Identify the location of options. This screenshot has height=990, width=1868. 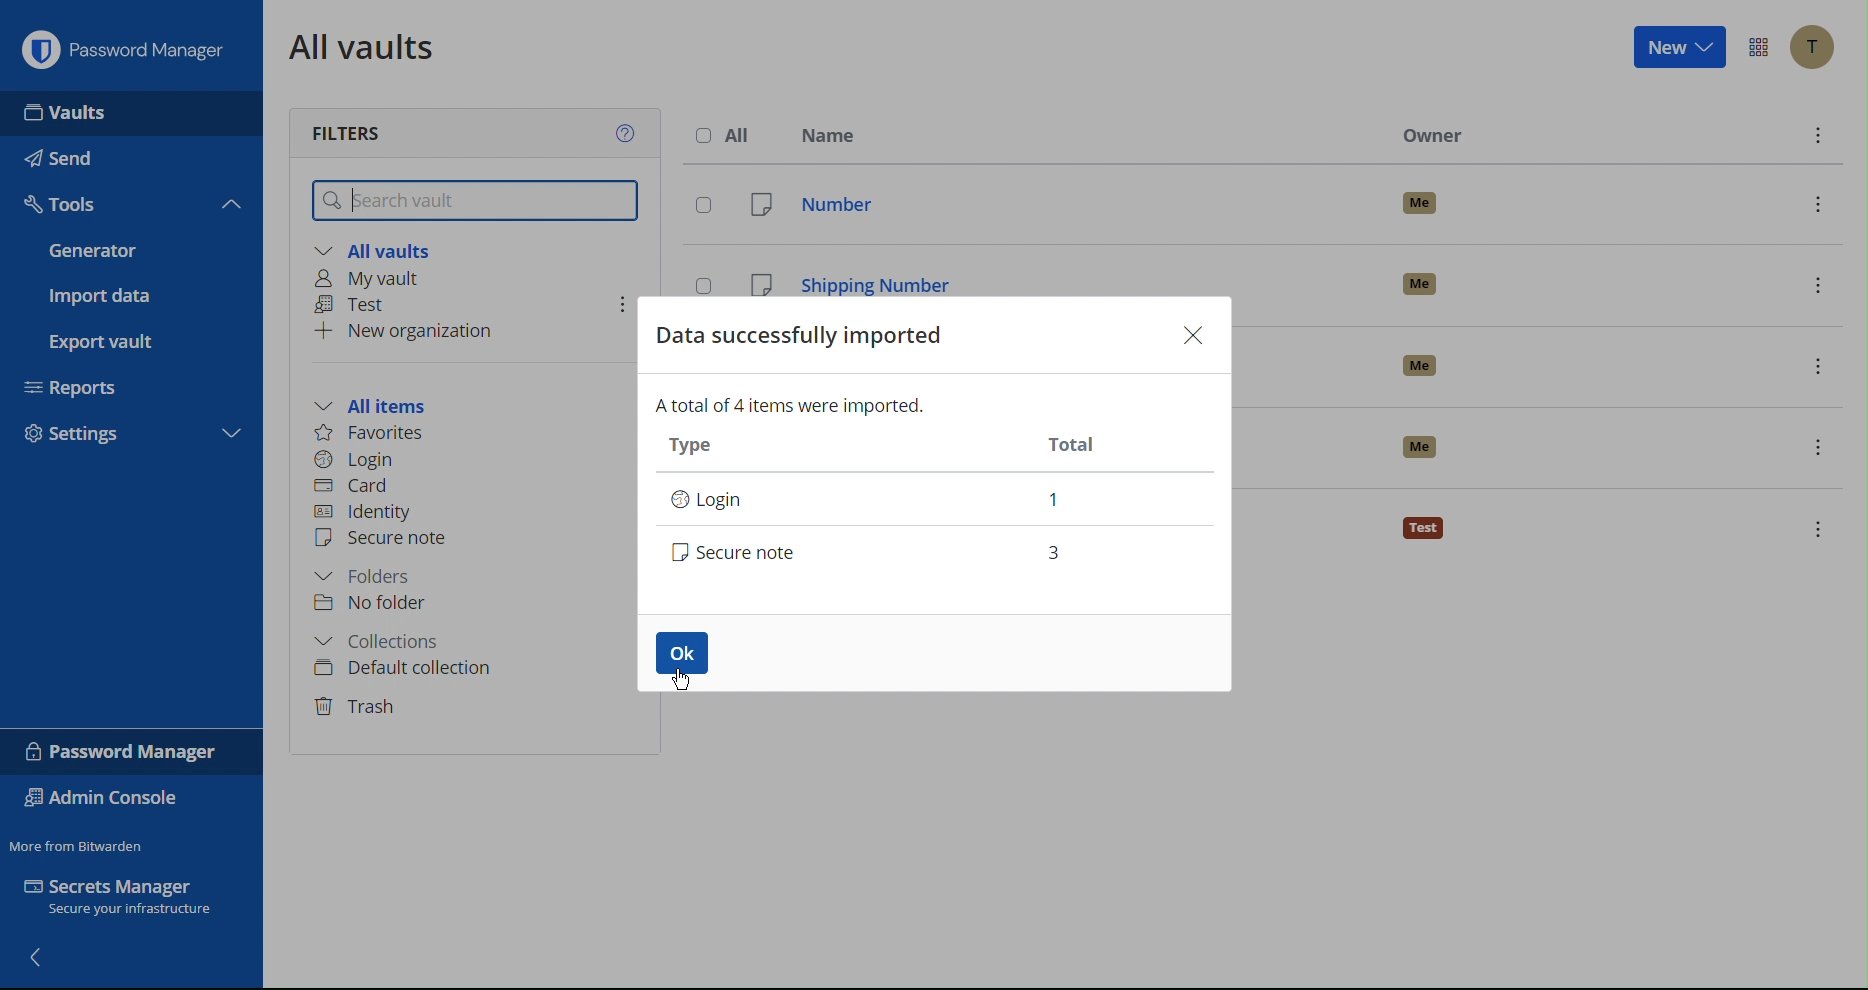
(1817, 447).